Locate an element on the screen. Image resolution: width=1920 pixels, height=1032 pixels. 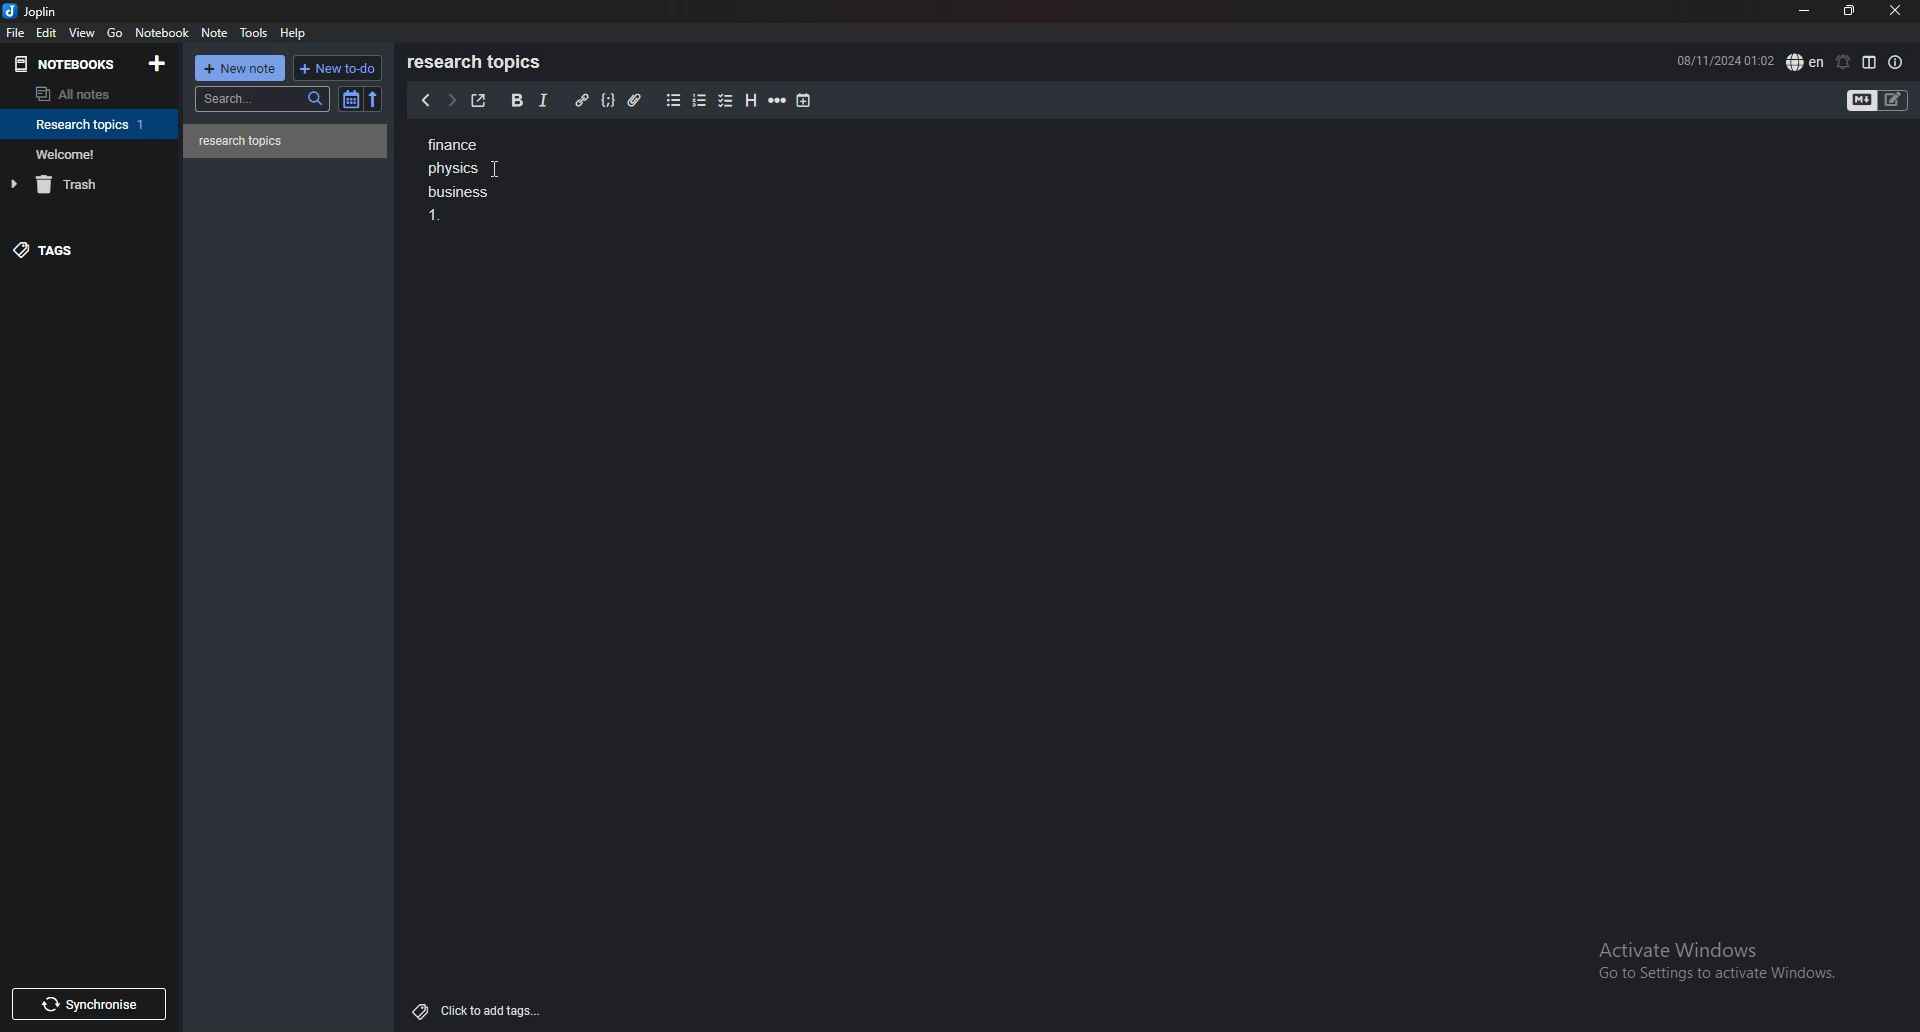
reverse sort order is located at coordinates (372, 99).